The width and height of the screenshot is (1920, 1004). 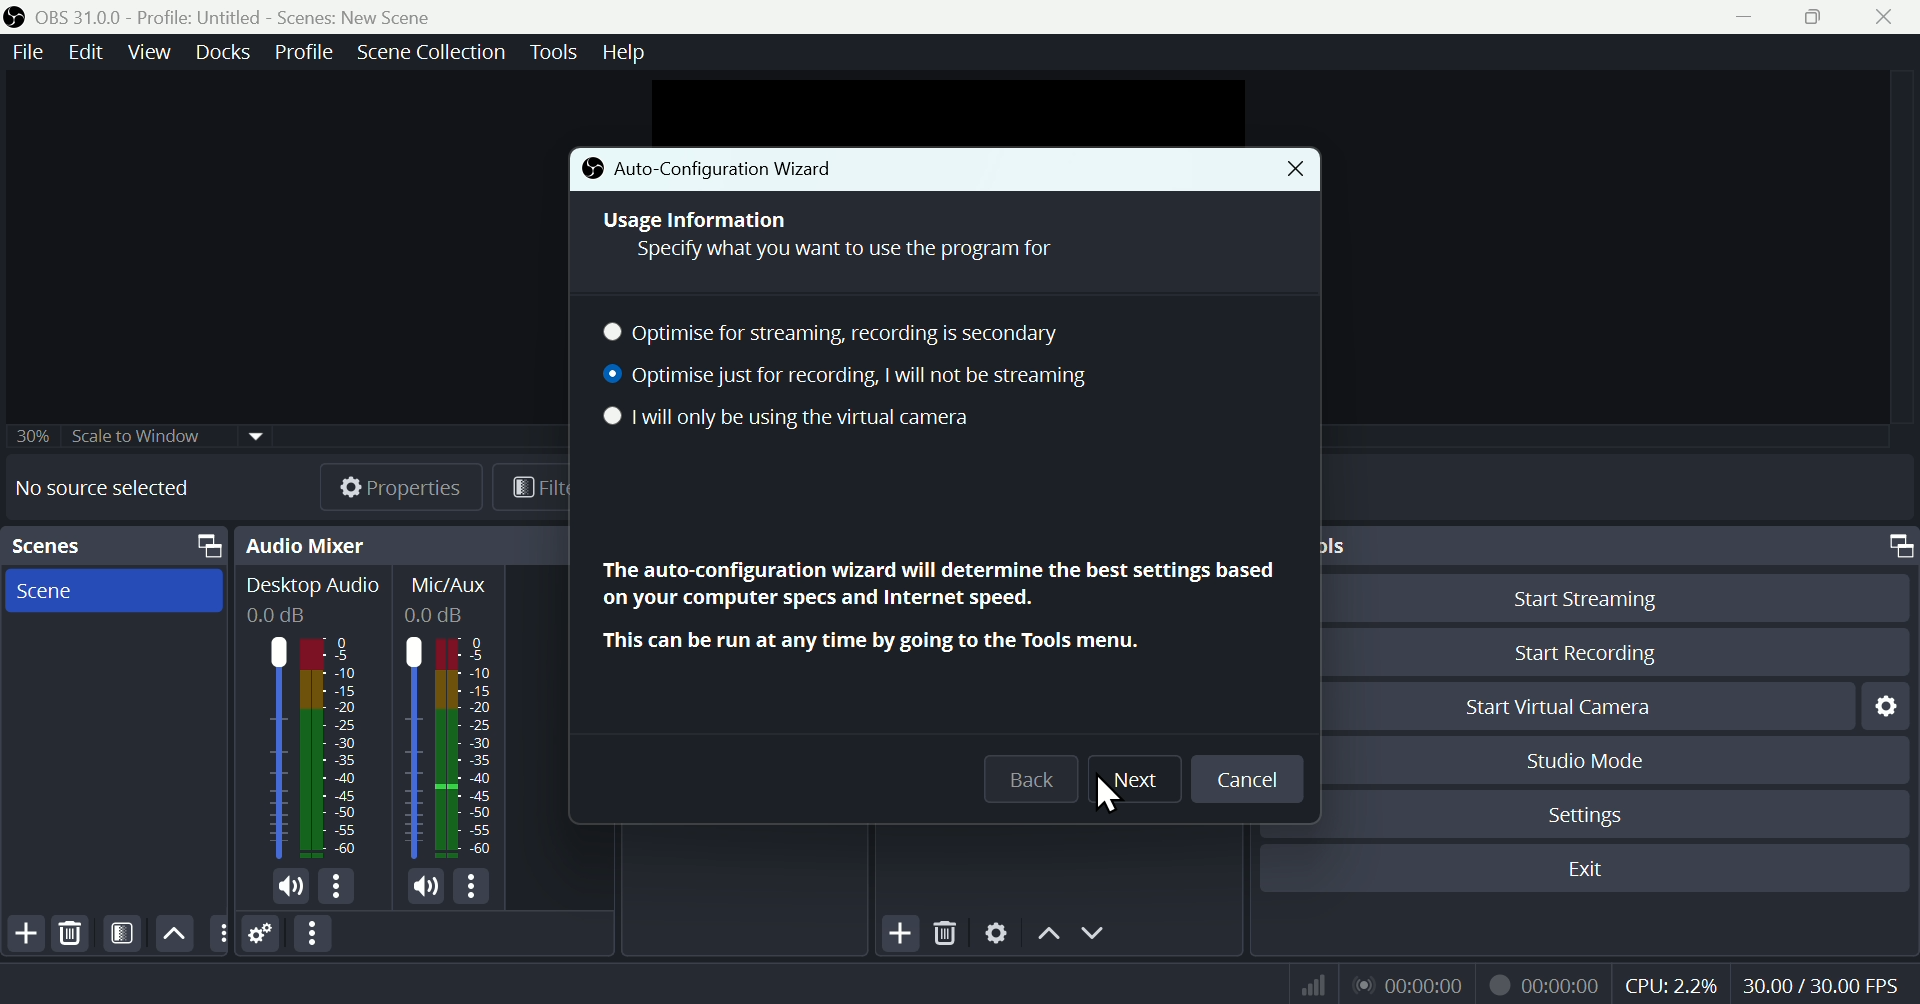 I want to click on Next, so click(x=1133, y=781).